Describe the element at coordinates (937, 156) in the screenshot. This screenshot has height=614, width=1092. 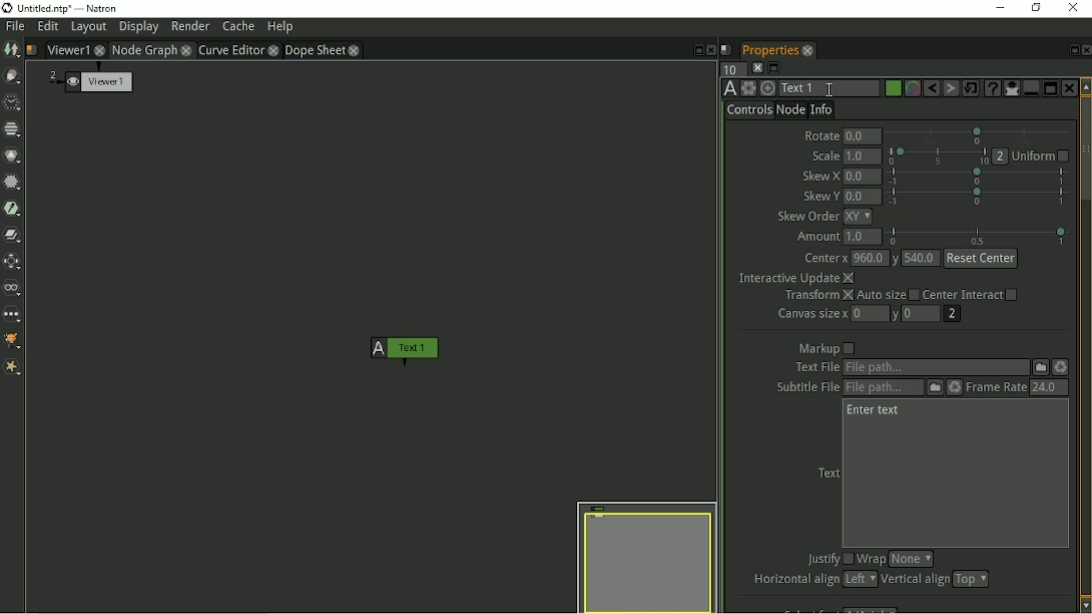
I see `selection bar` at that location.